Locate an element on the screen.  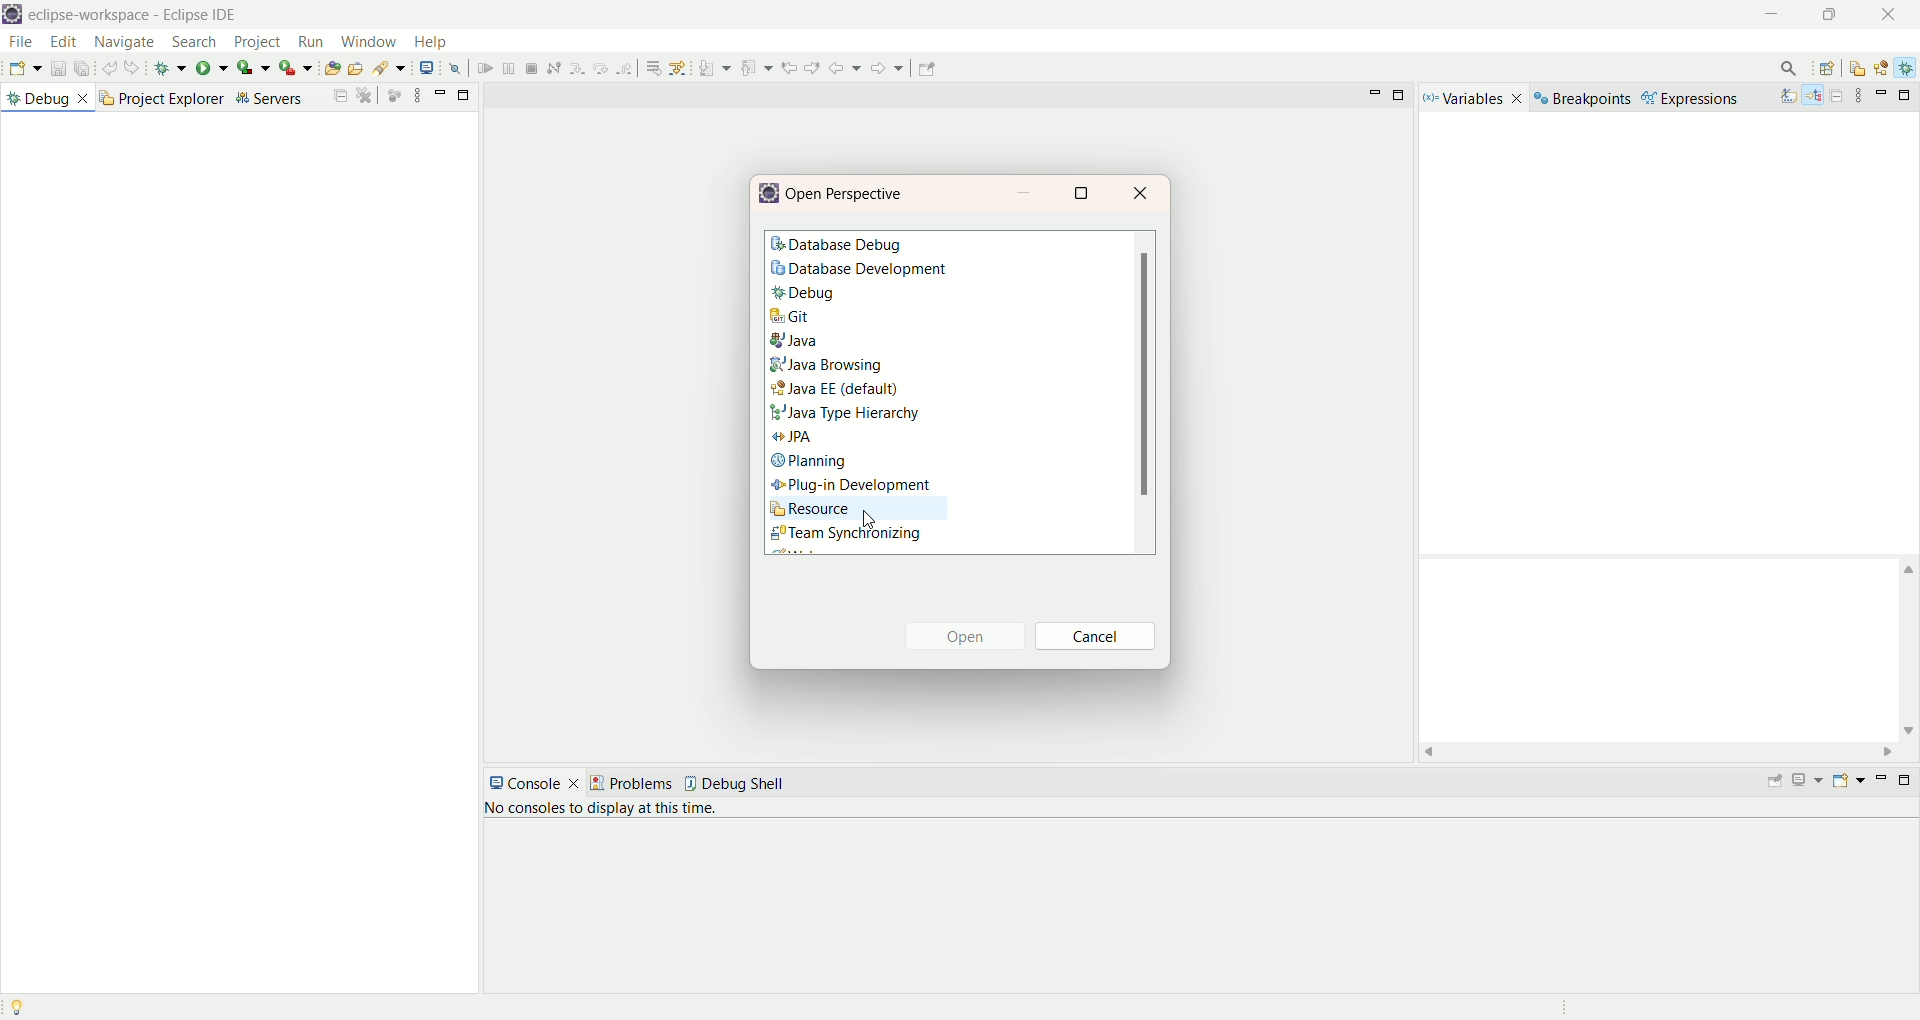
Java EE is located at coordinates (838, 388).